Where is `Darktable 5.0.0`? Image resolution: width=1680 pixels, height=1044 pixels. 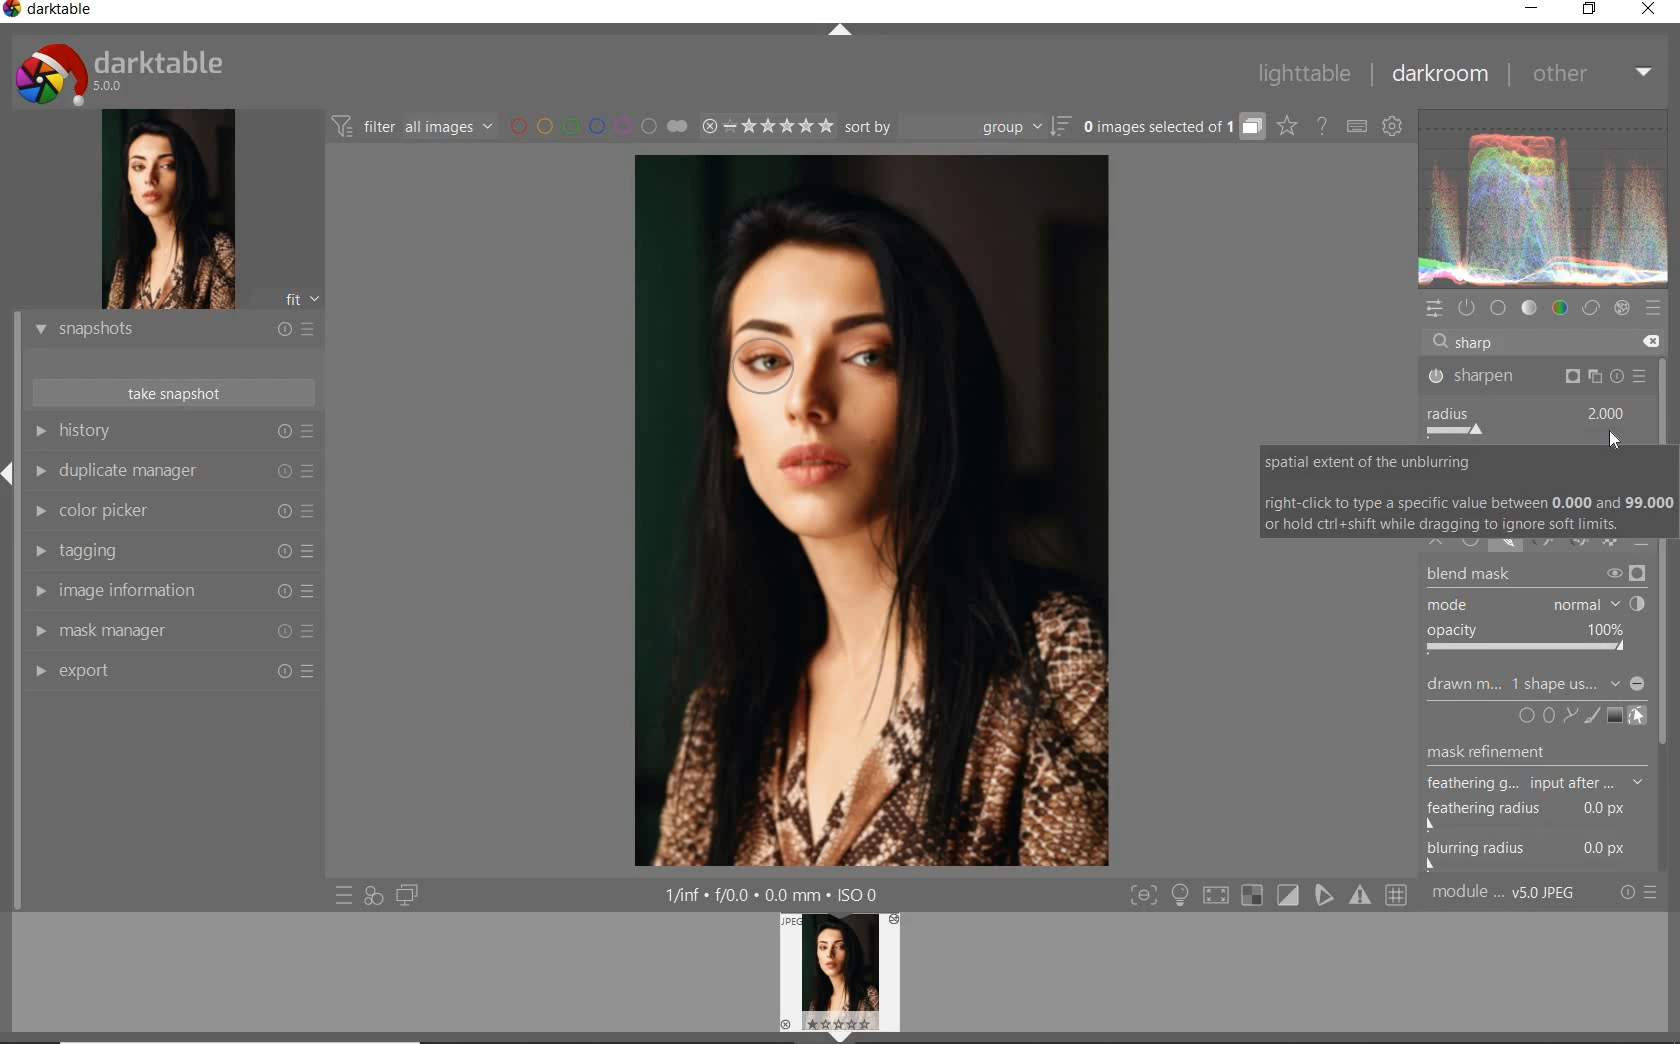 Darktable 5.0.0 is located at coordinates (119, 73).